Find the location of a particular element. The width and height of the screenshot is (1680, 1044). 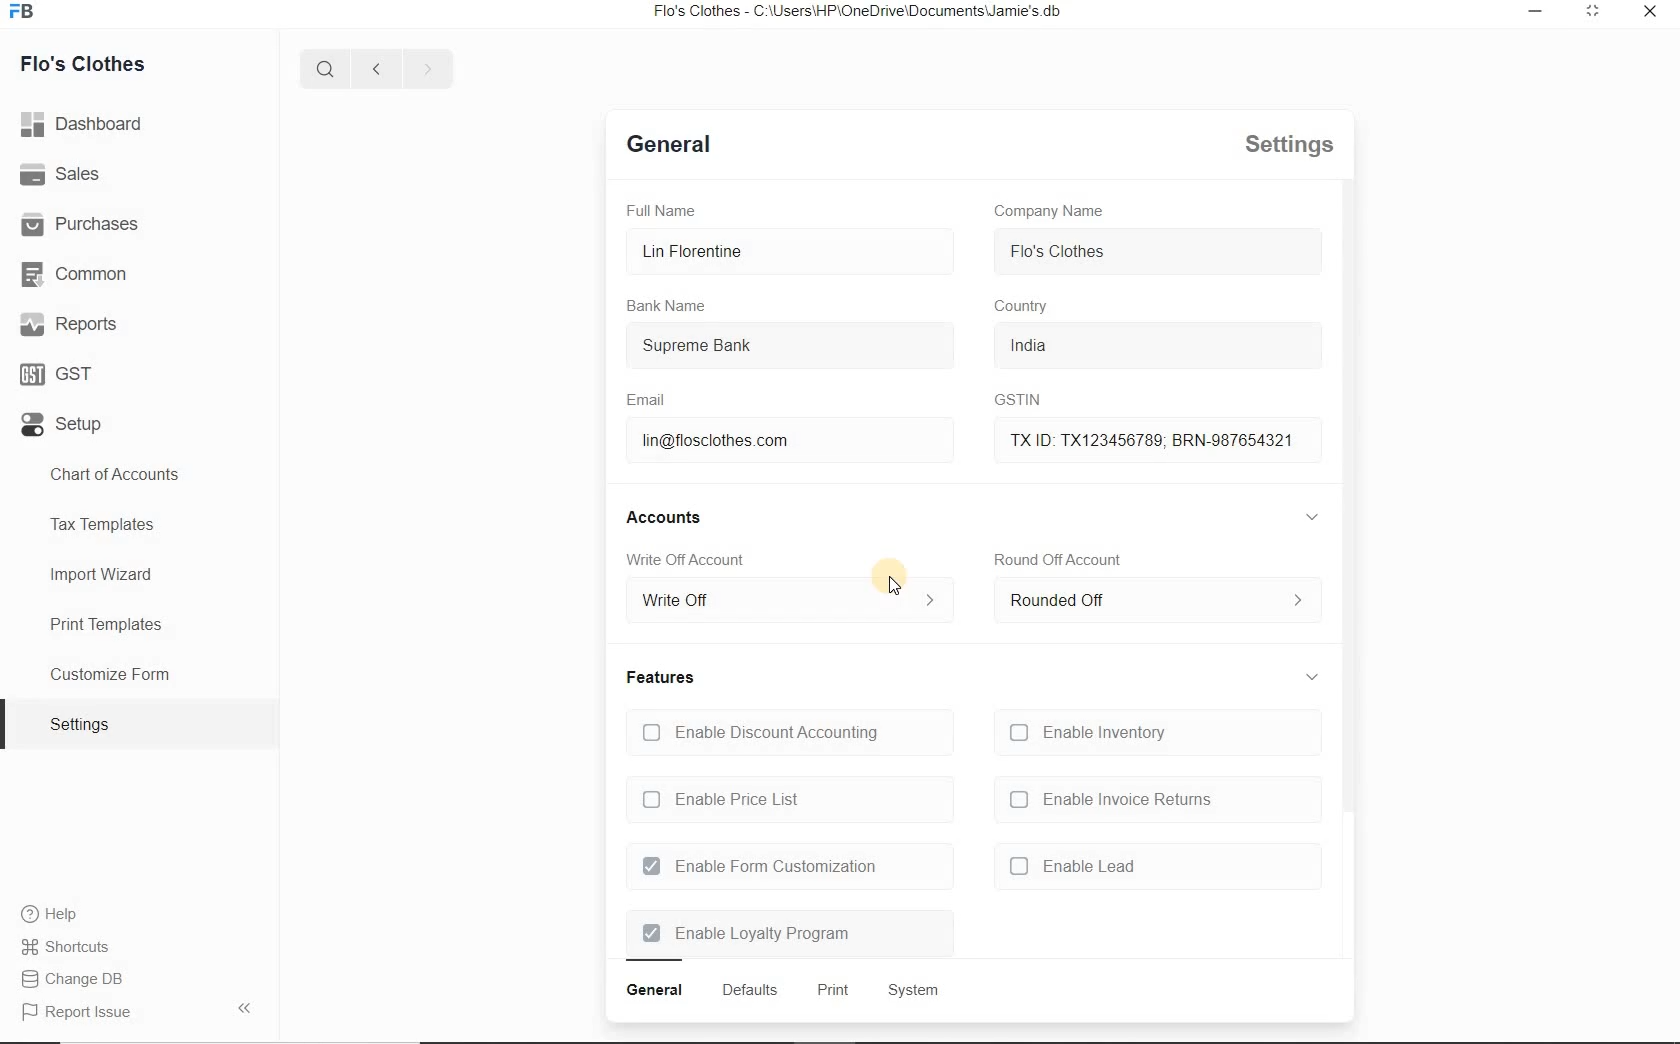

round off account is located at coordinates (1058, 559).